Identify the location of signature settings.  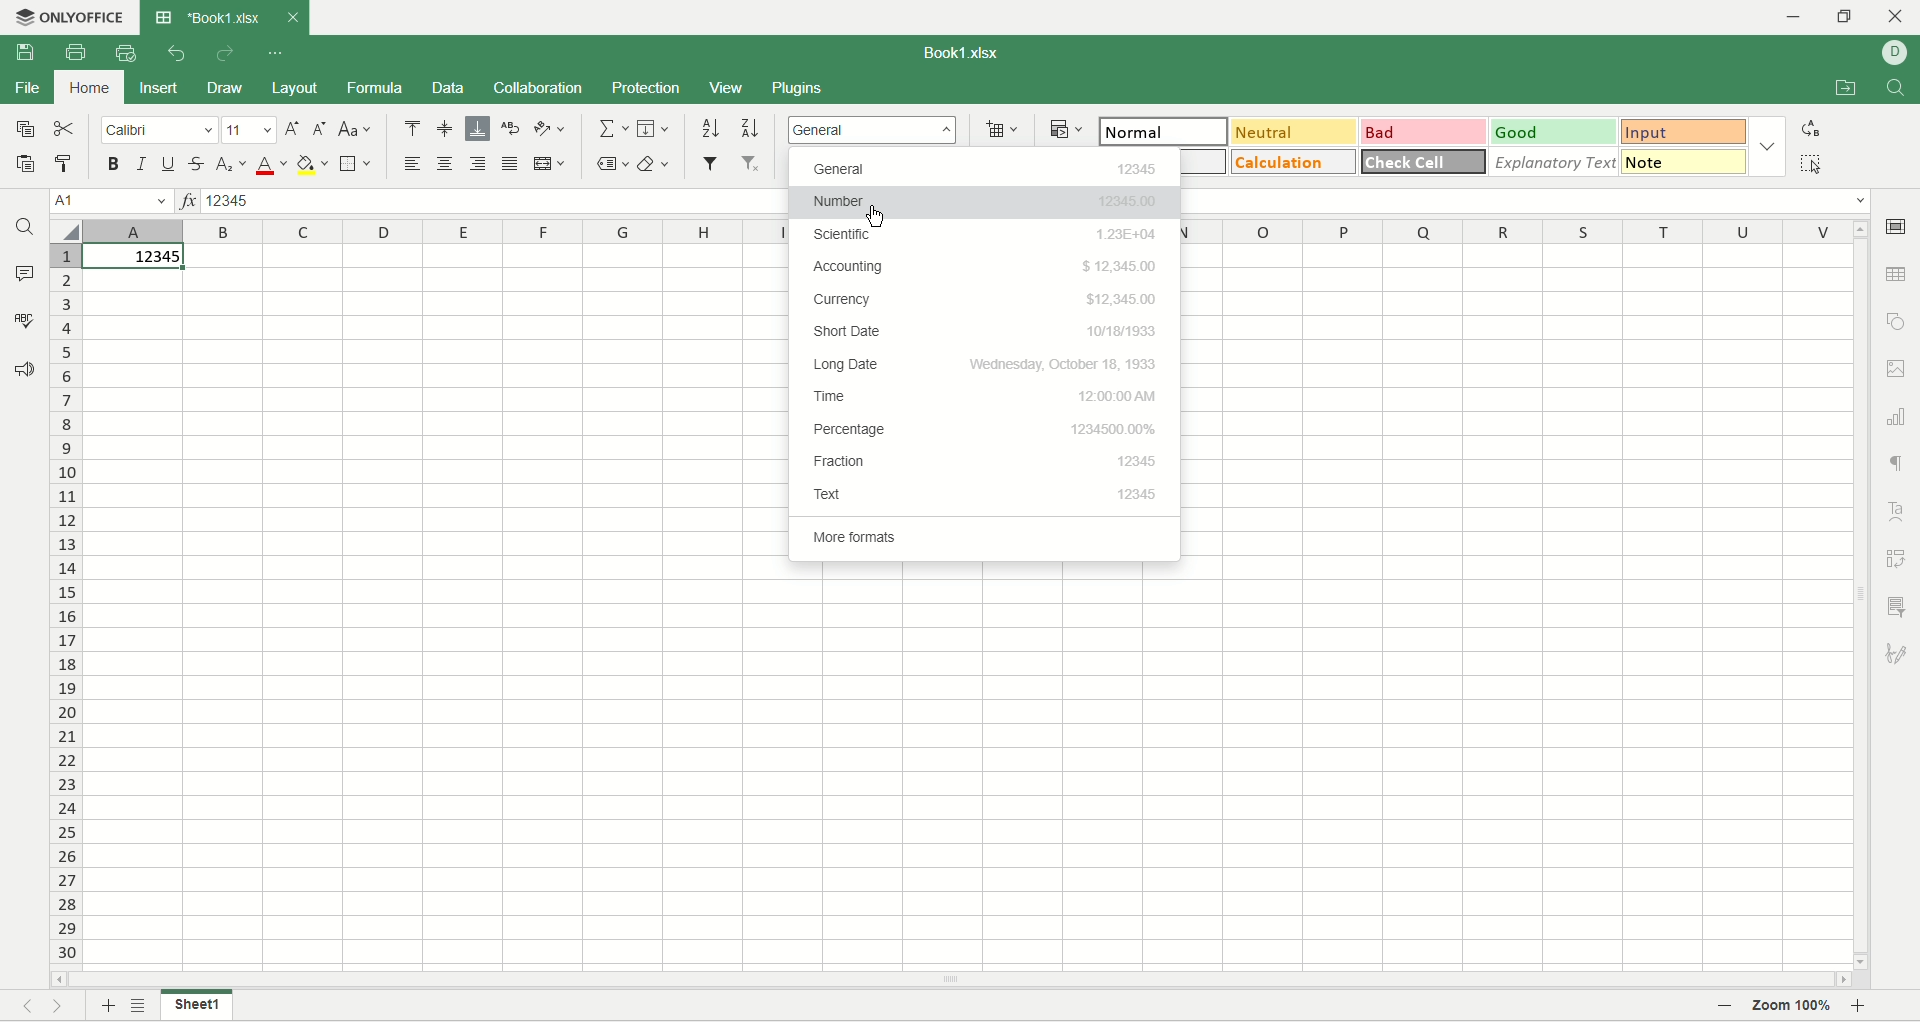
(1901, 651).